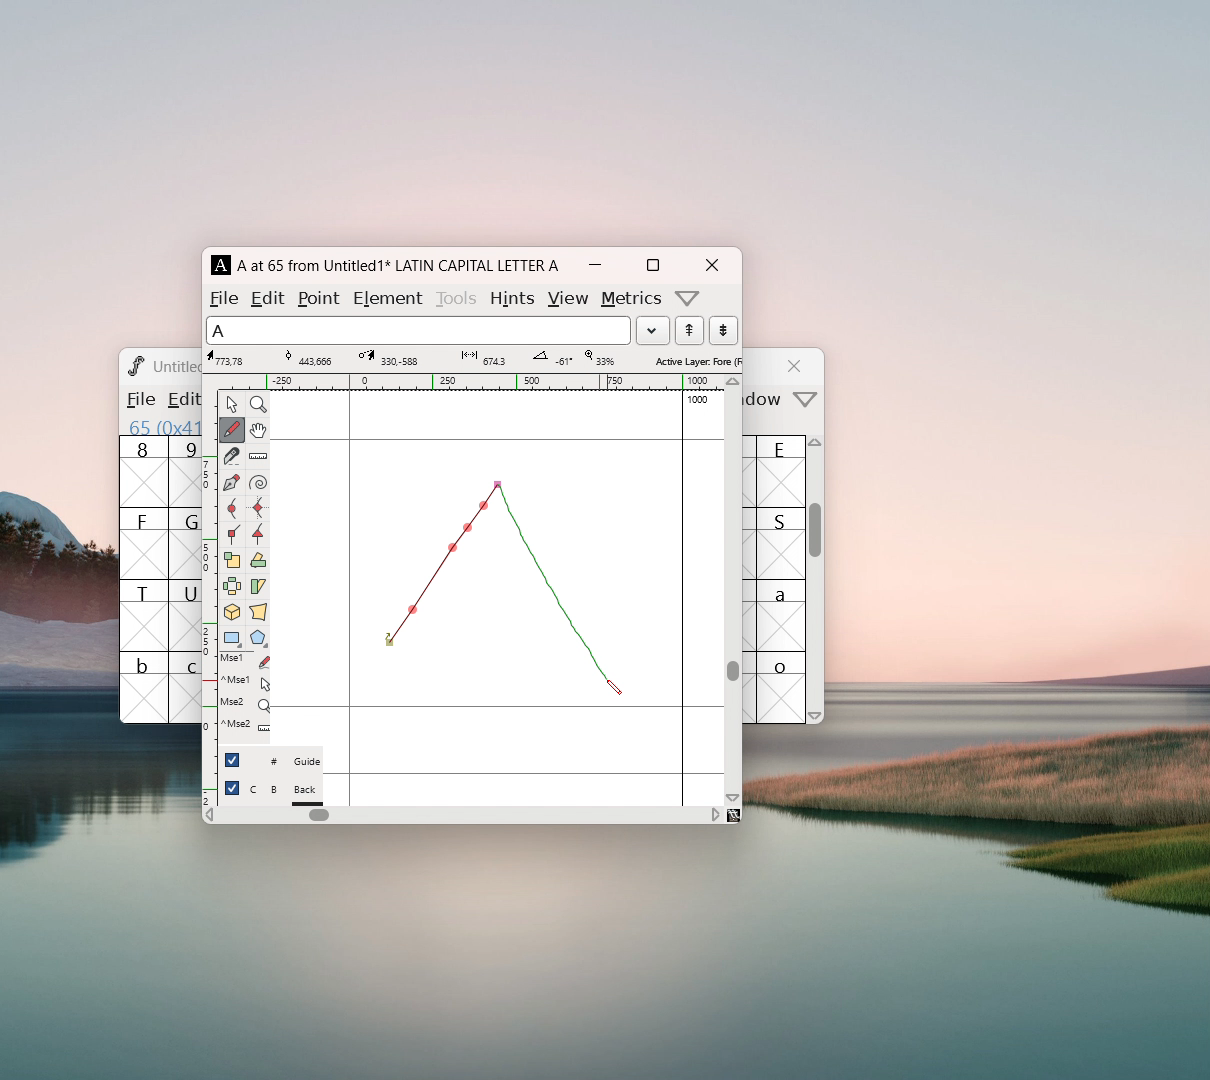 This screenshot has width=1210, height=1080. I want to click on U, so click(185, 615).